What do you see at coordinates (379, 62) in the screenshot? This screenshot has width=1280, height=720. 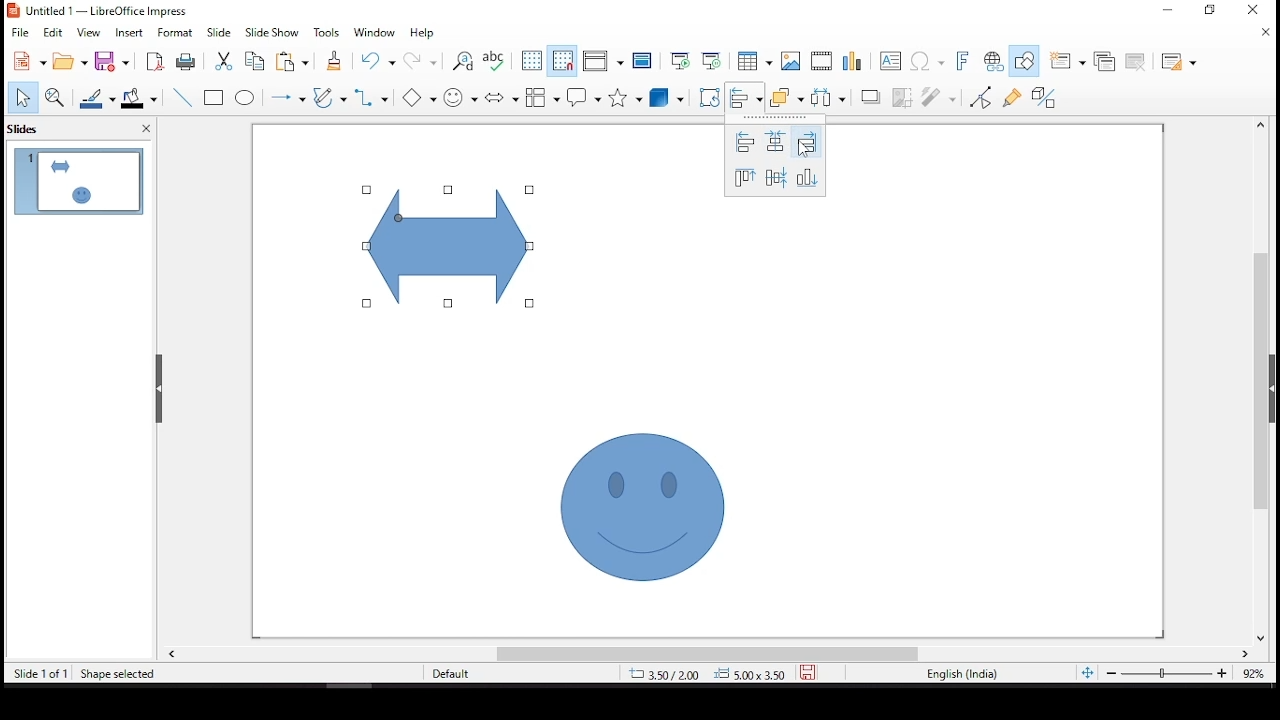 I see `undo` at bounding box center [379, 62].